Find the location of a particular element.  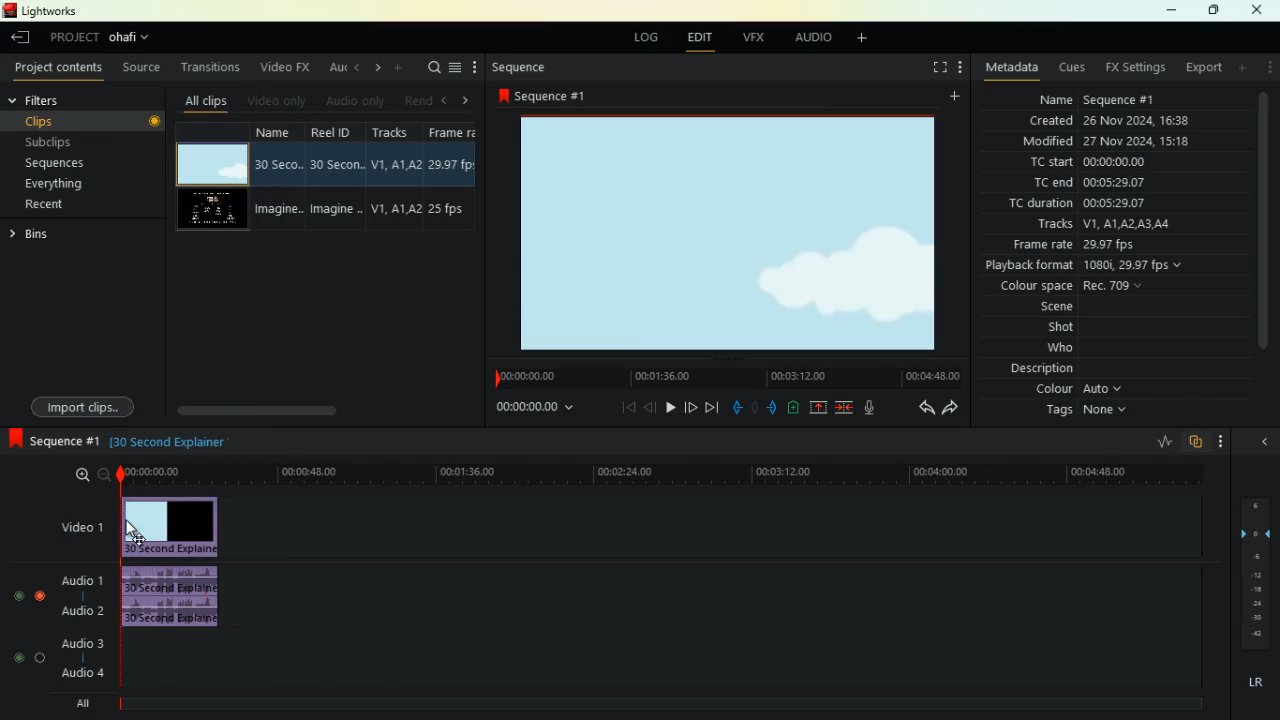

tracks is located at coordinates (1098, 226).